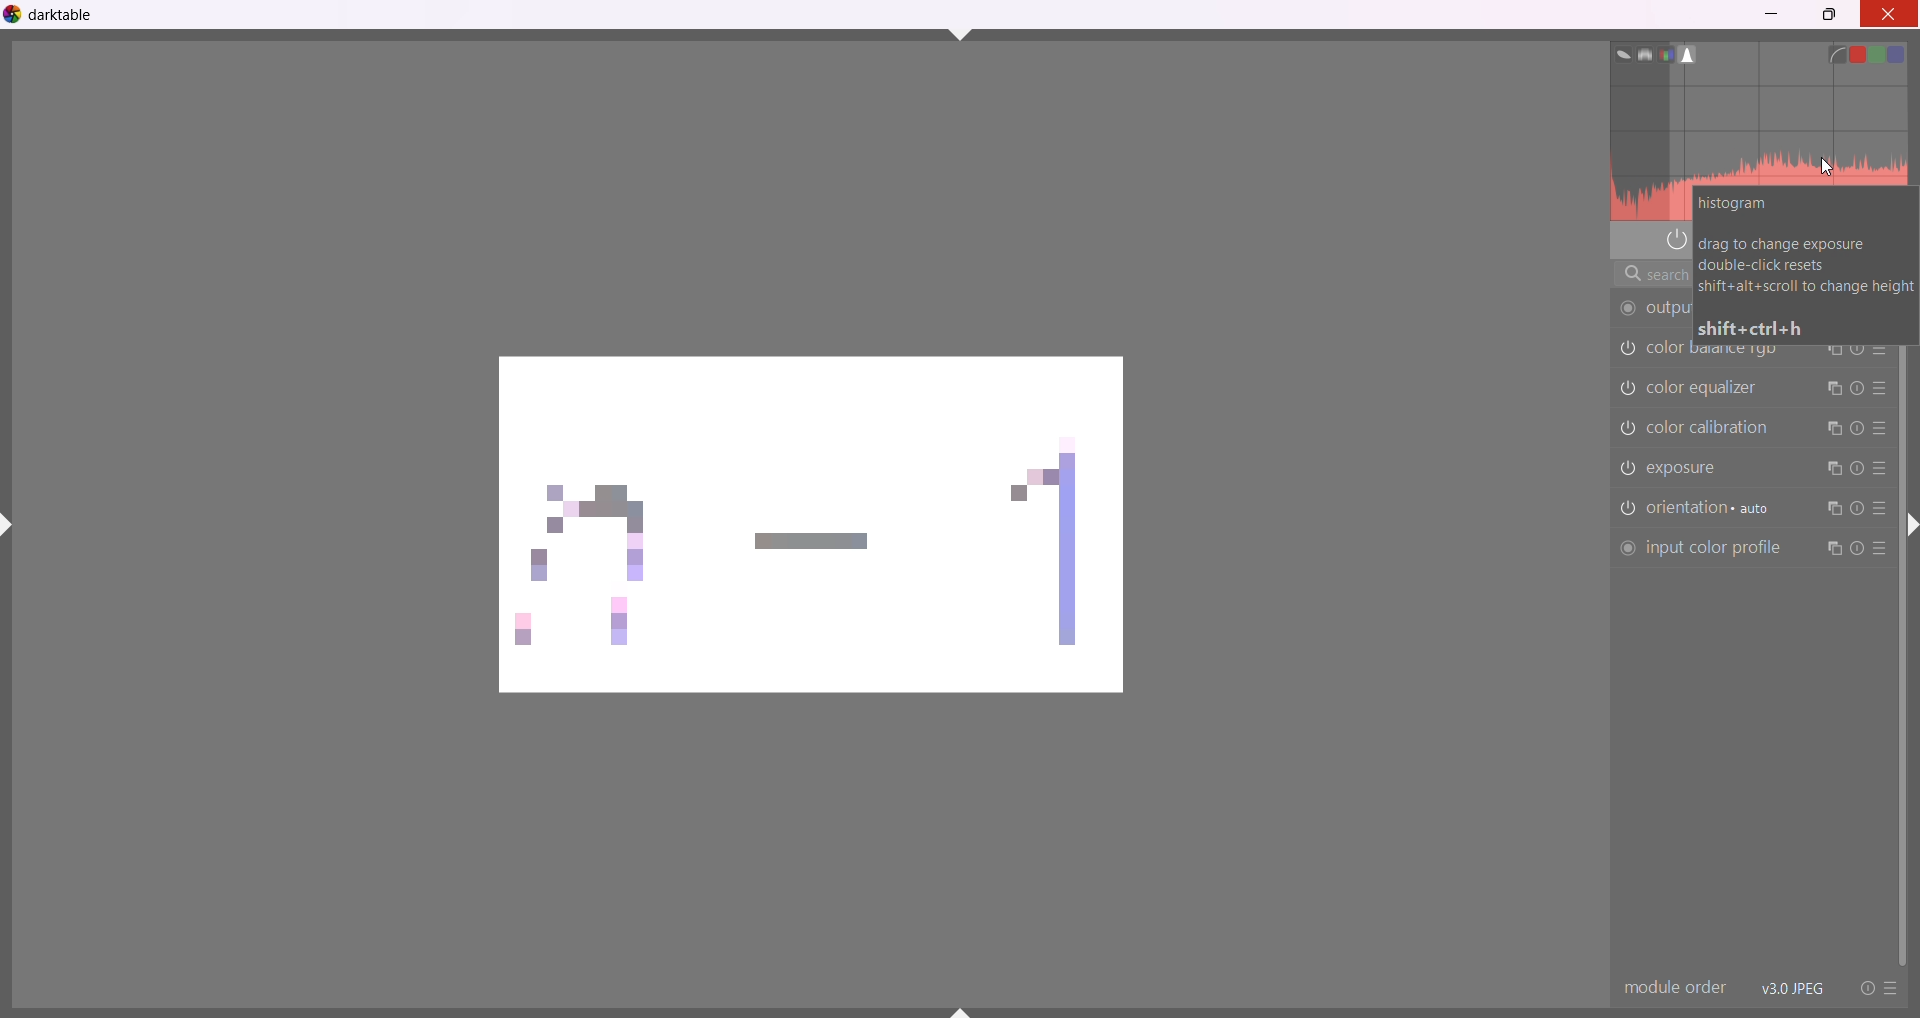 The image size is (1920, 1018). Describe the element at coordinates (821, 521) in the screenshot. I see `changed color balance` at that location.